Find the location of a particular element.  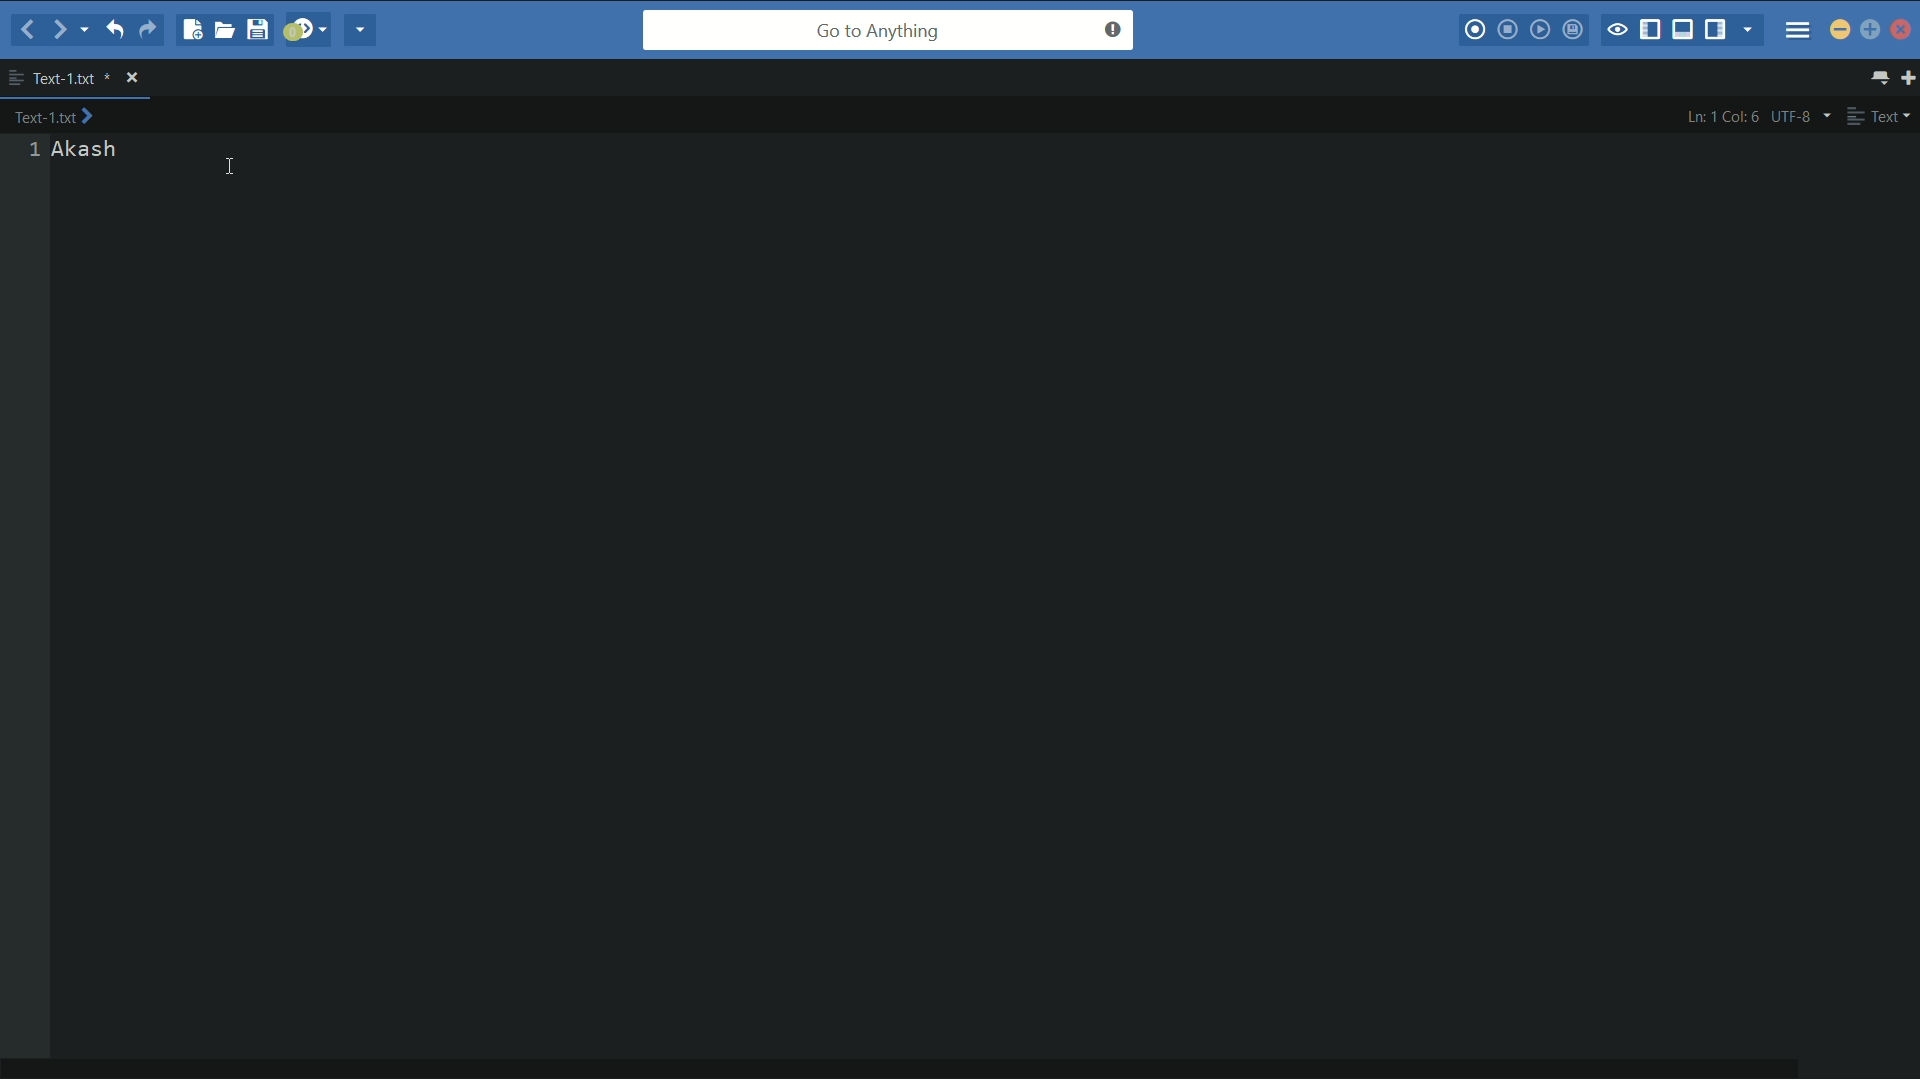

play the last macro is located at coordinates (1539, 28).